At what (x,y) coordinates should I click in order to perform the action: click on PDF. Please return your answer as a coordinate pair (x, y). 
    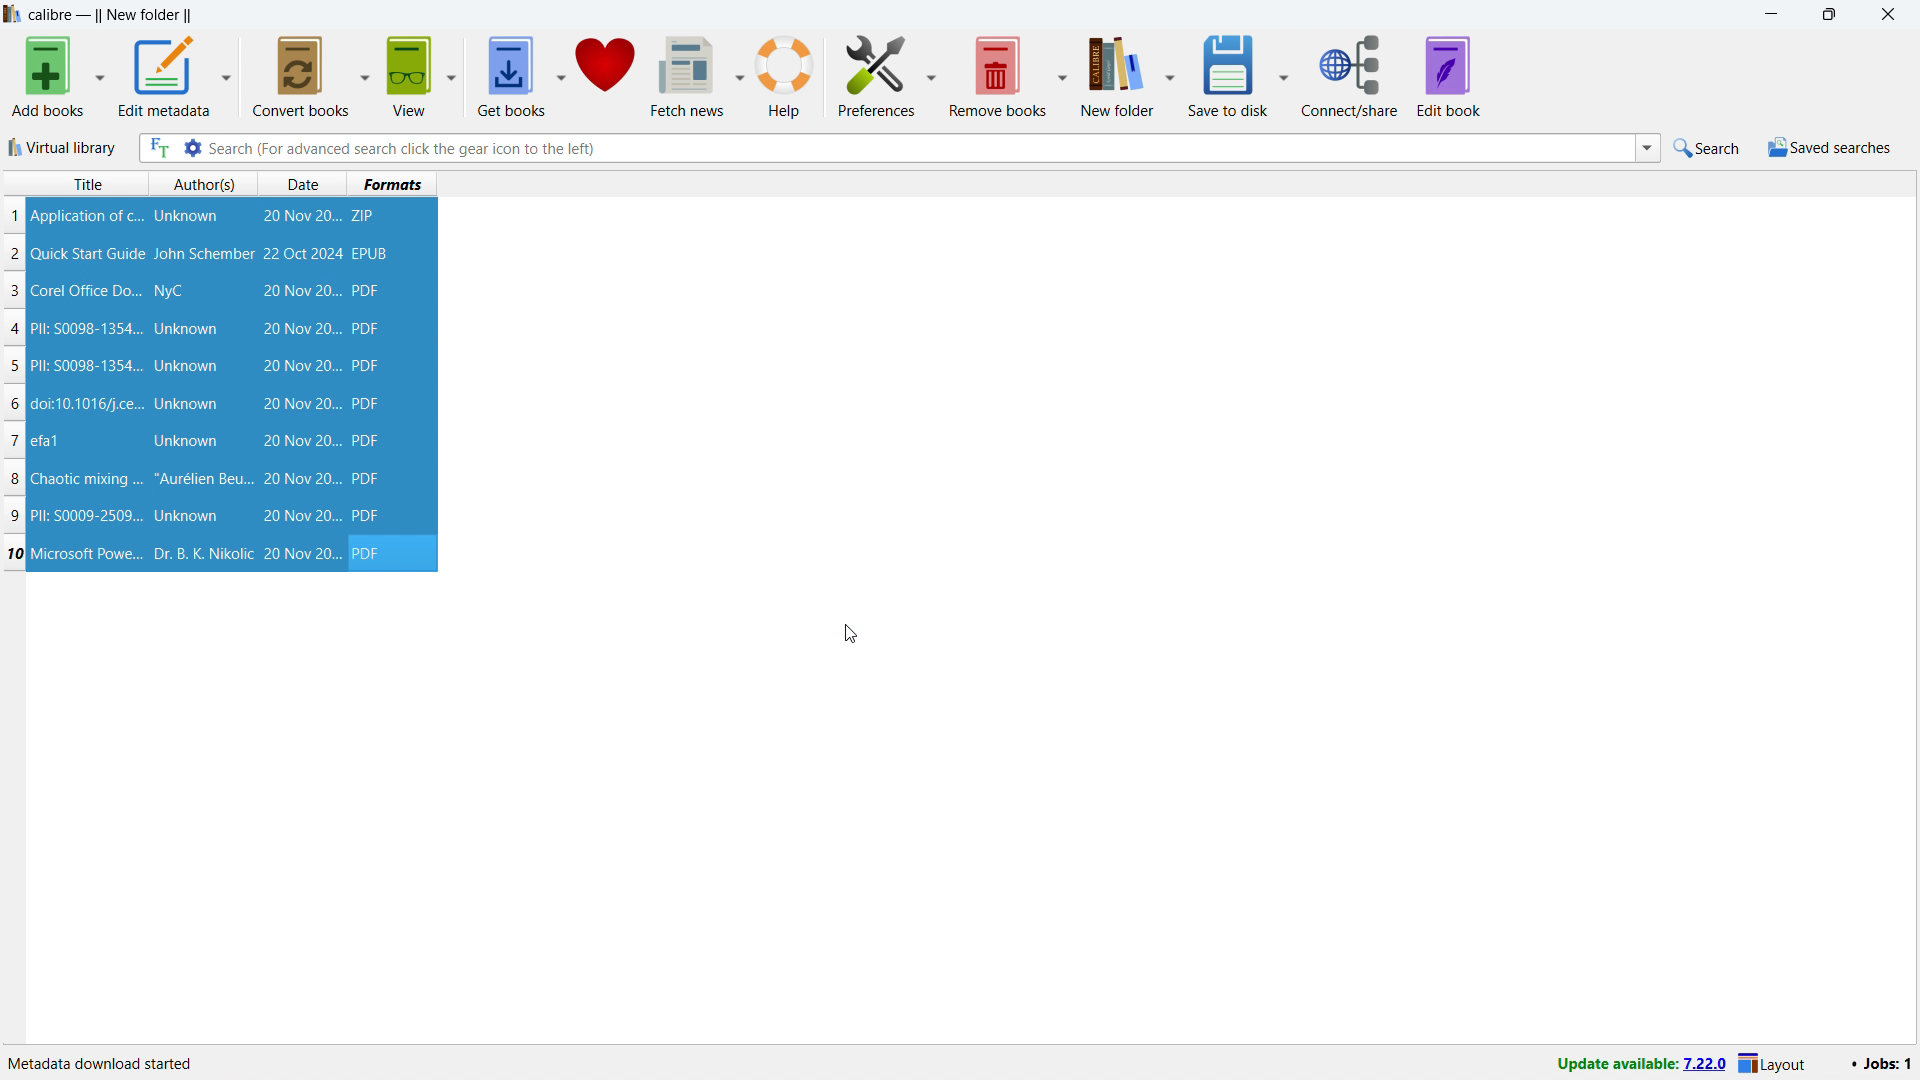
    Looking at the image, I should click on (366, 441).